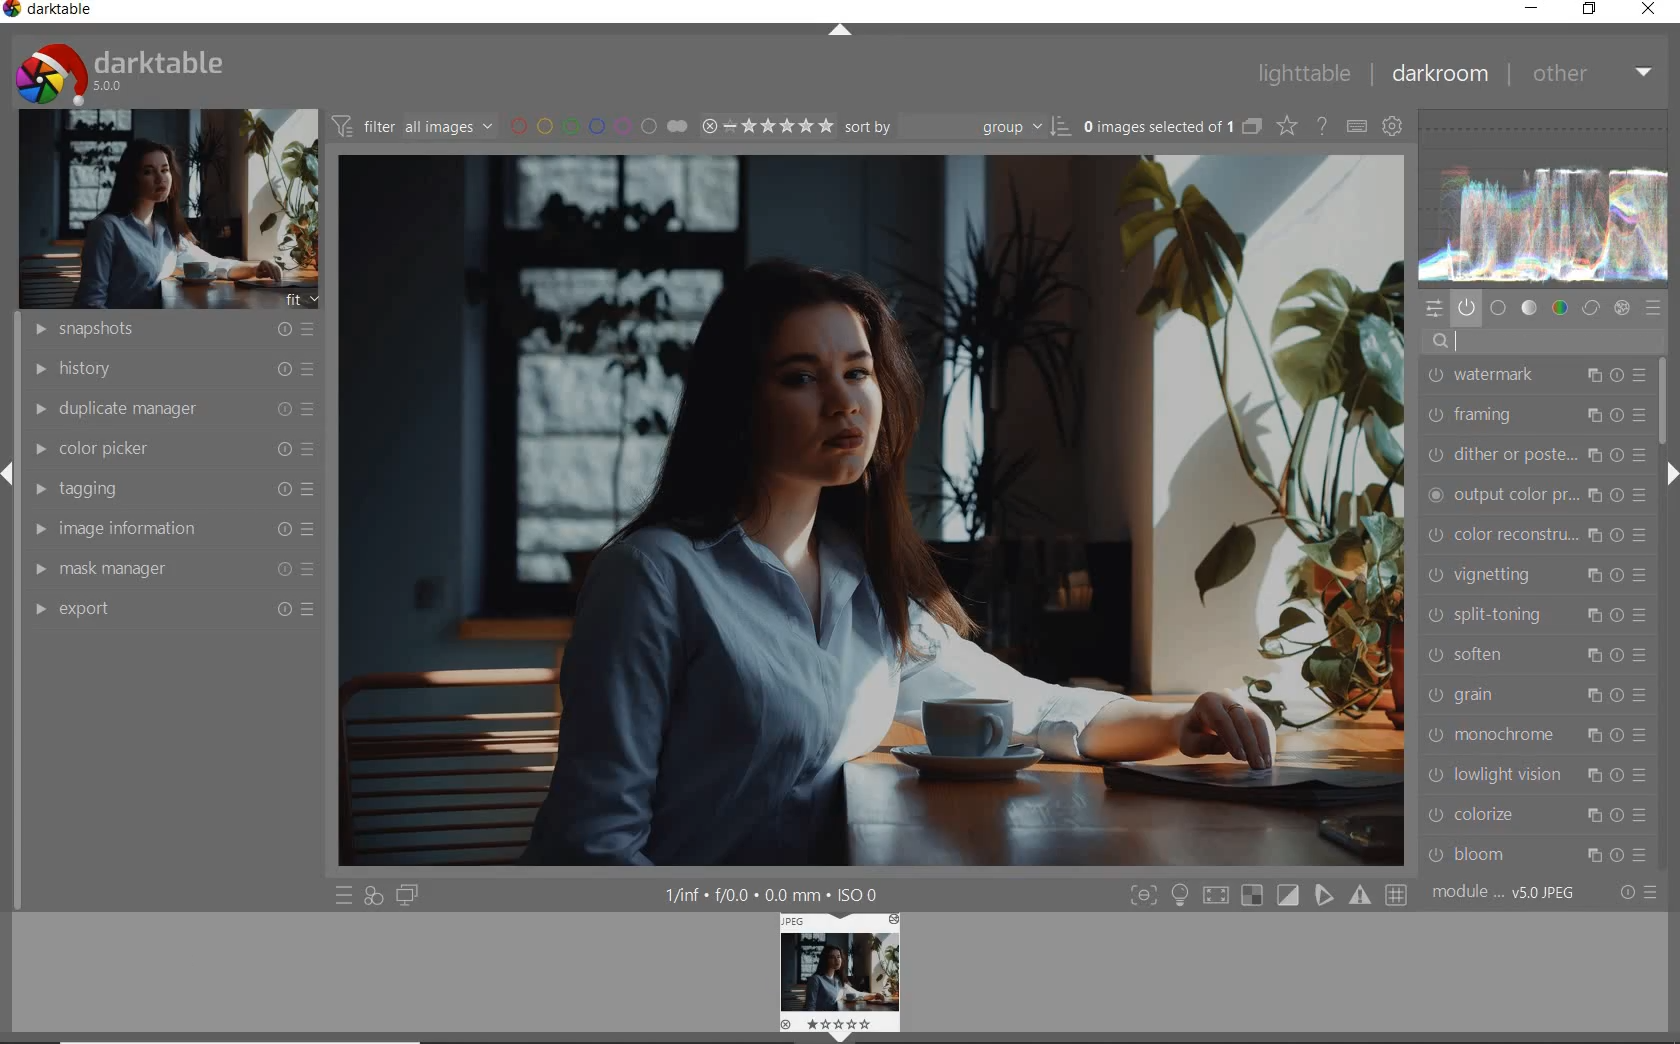 Image resolution: width=1680 pixels, height=1044 pixels. What do you see at coordinates (57, 11) in the screenshot?
I see `darktable` at bounding box center [57, 11].